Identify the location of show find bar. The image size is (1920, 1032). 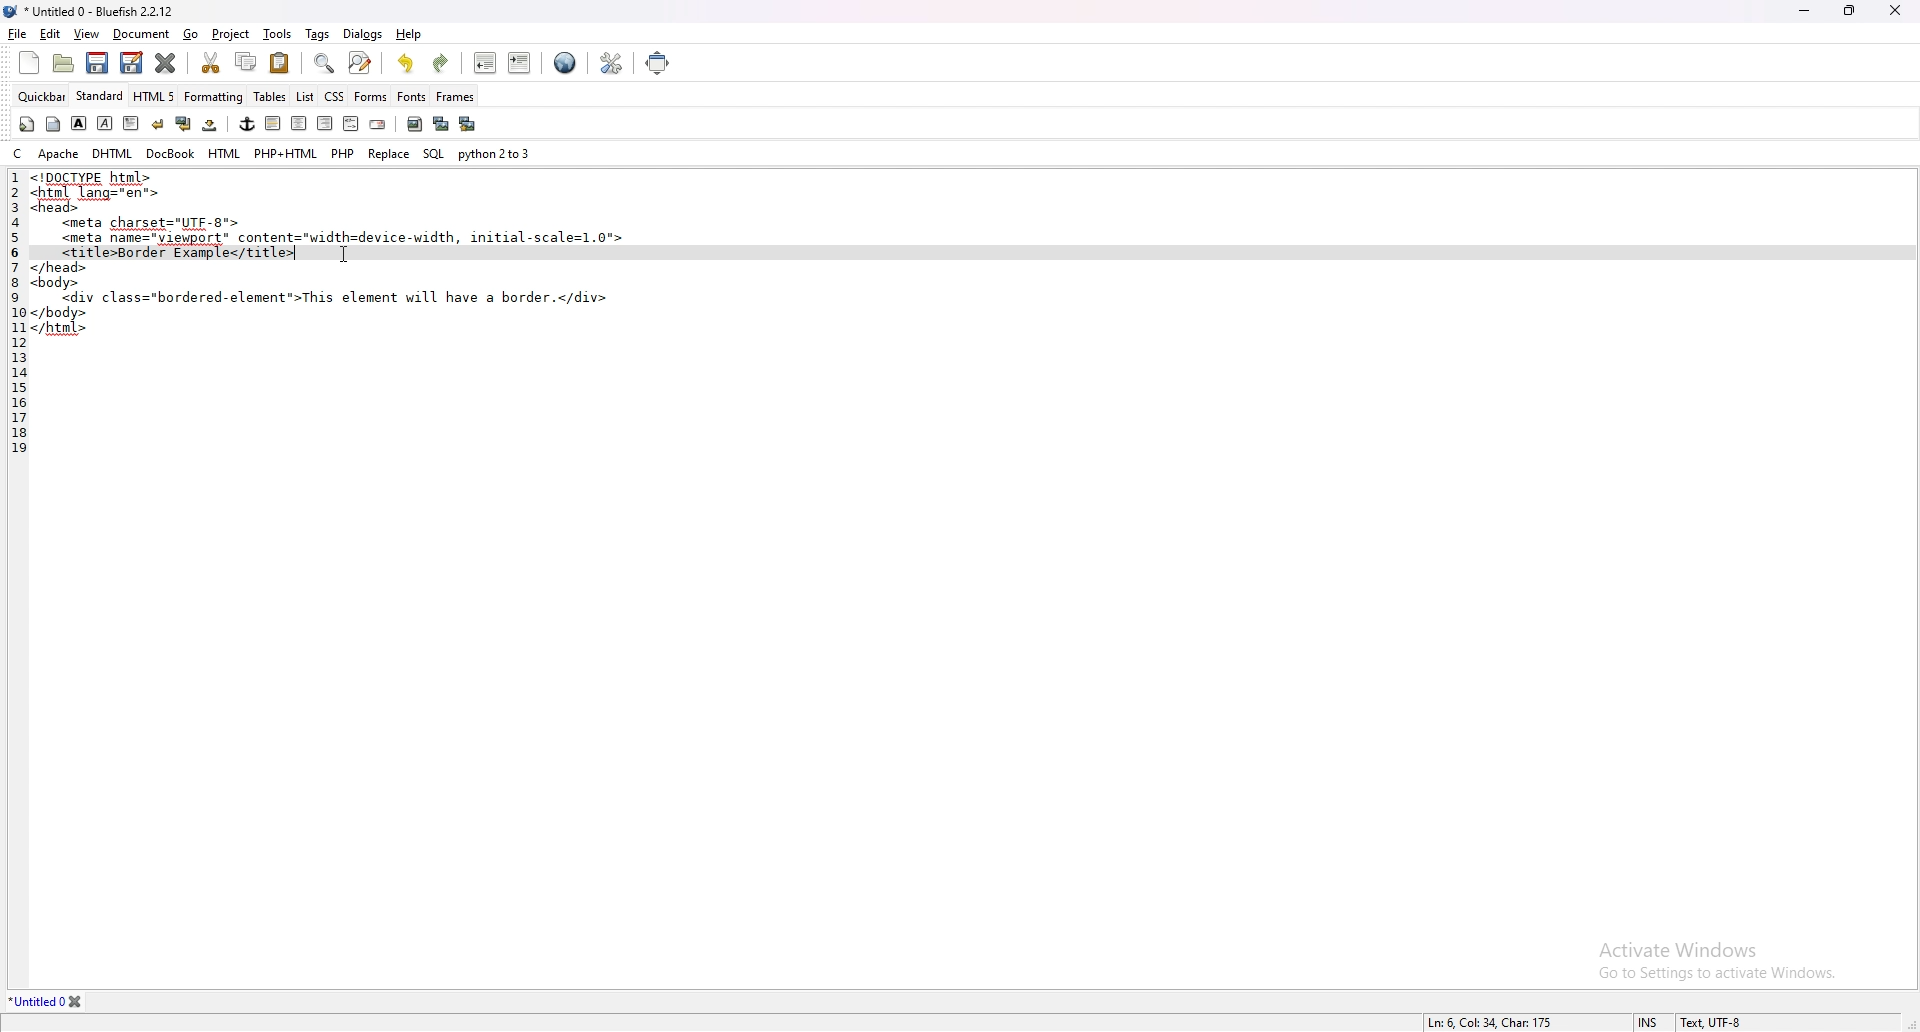
(326, 64).